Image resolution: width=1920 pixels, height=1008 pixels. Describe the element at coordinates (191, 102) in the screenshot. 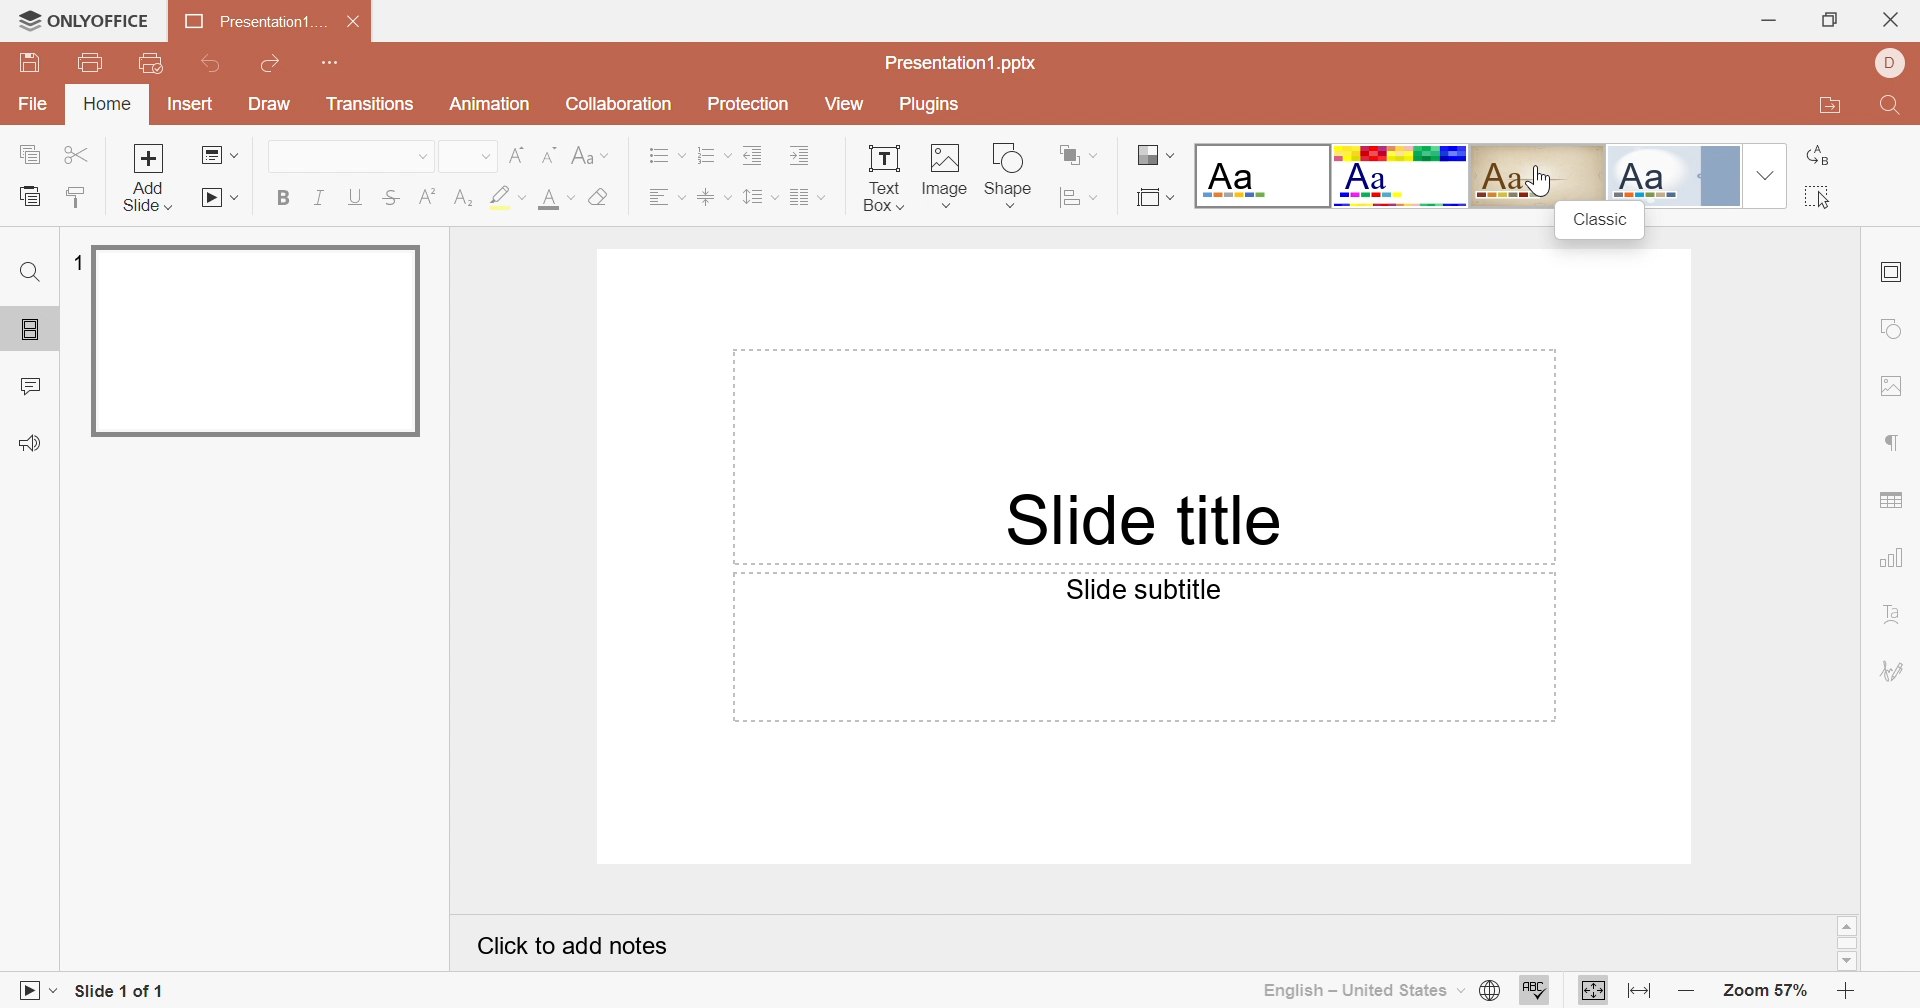

I see `Insert` at that location.